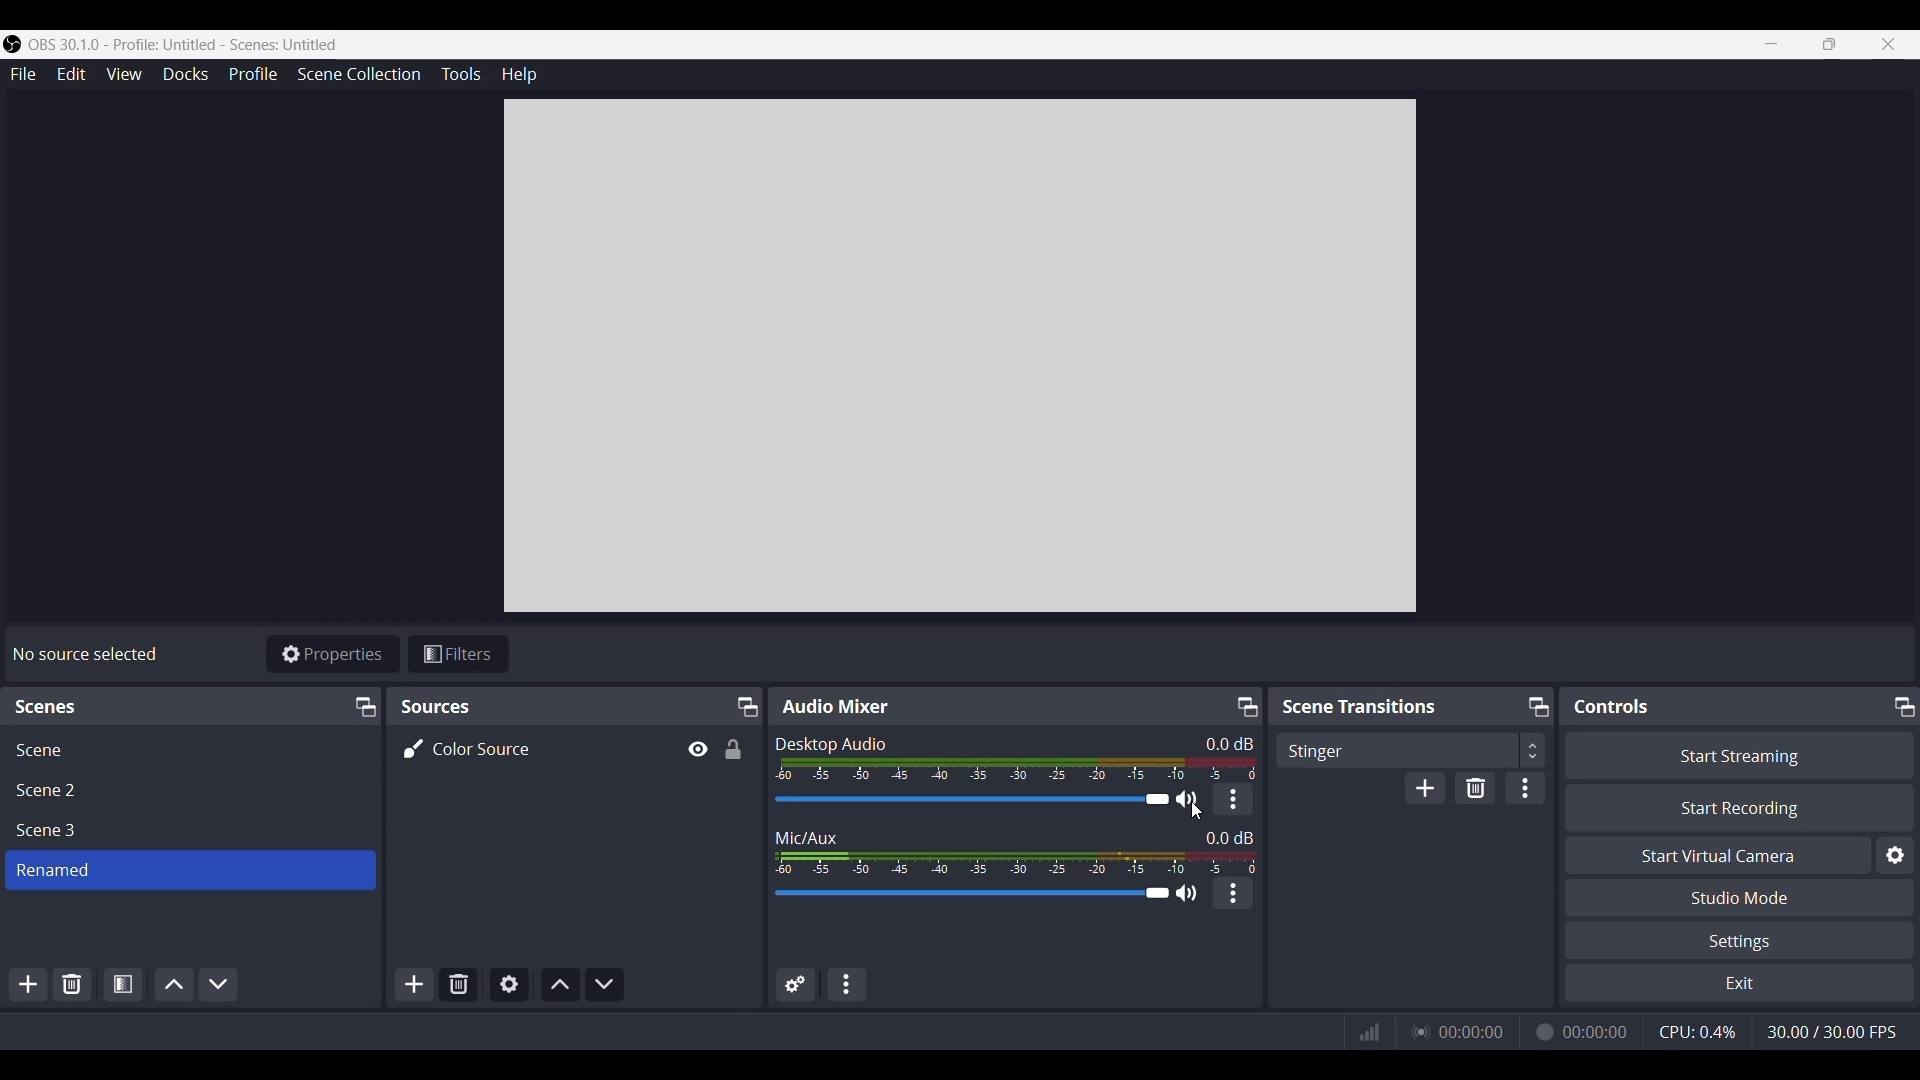 Image resolution: width=1920 pixels, height=1080 pixels. What do you see at coordinates (1231, 799) in the screenshot?
I see `Desktop audio properties` at bounding box center [1231, 799].